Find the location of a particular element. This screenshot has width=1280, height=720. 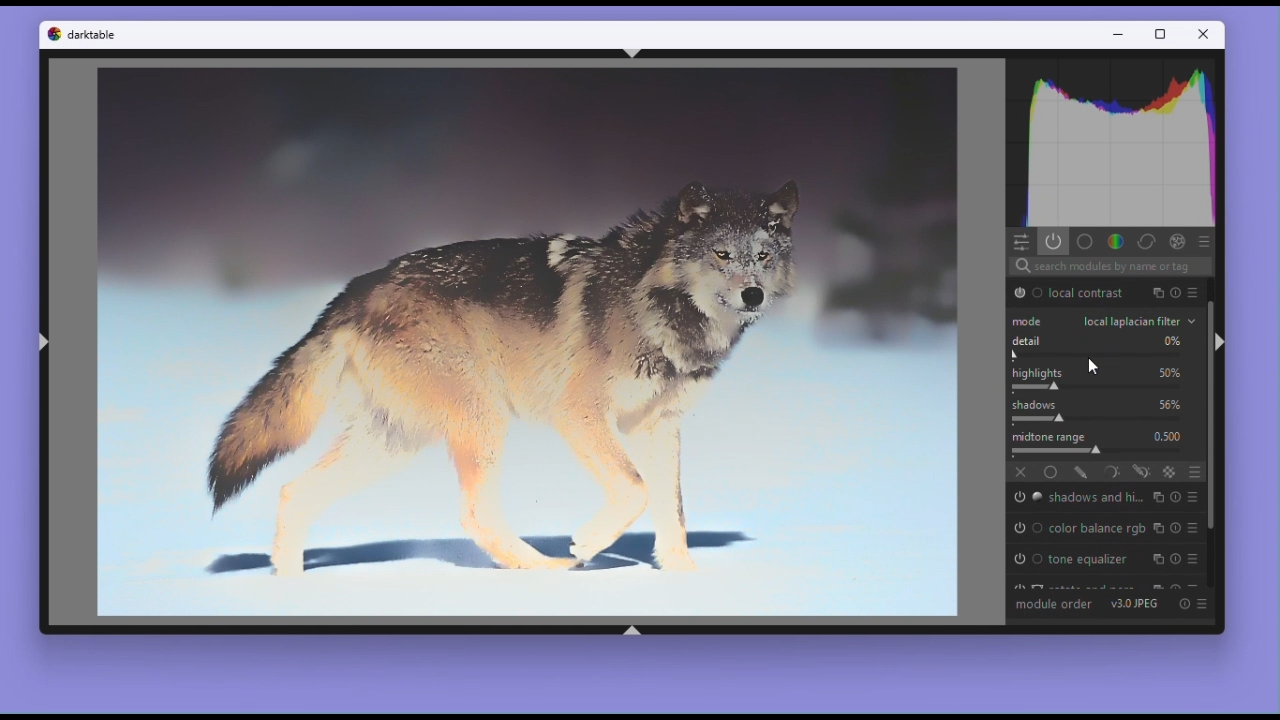

MidTone range 0.500 is located at coordinates (1105, 438).